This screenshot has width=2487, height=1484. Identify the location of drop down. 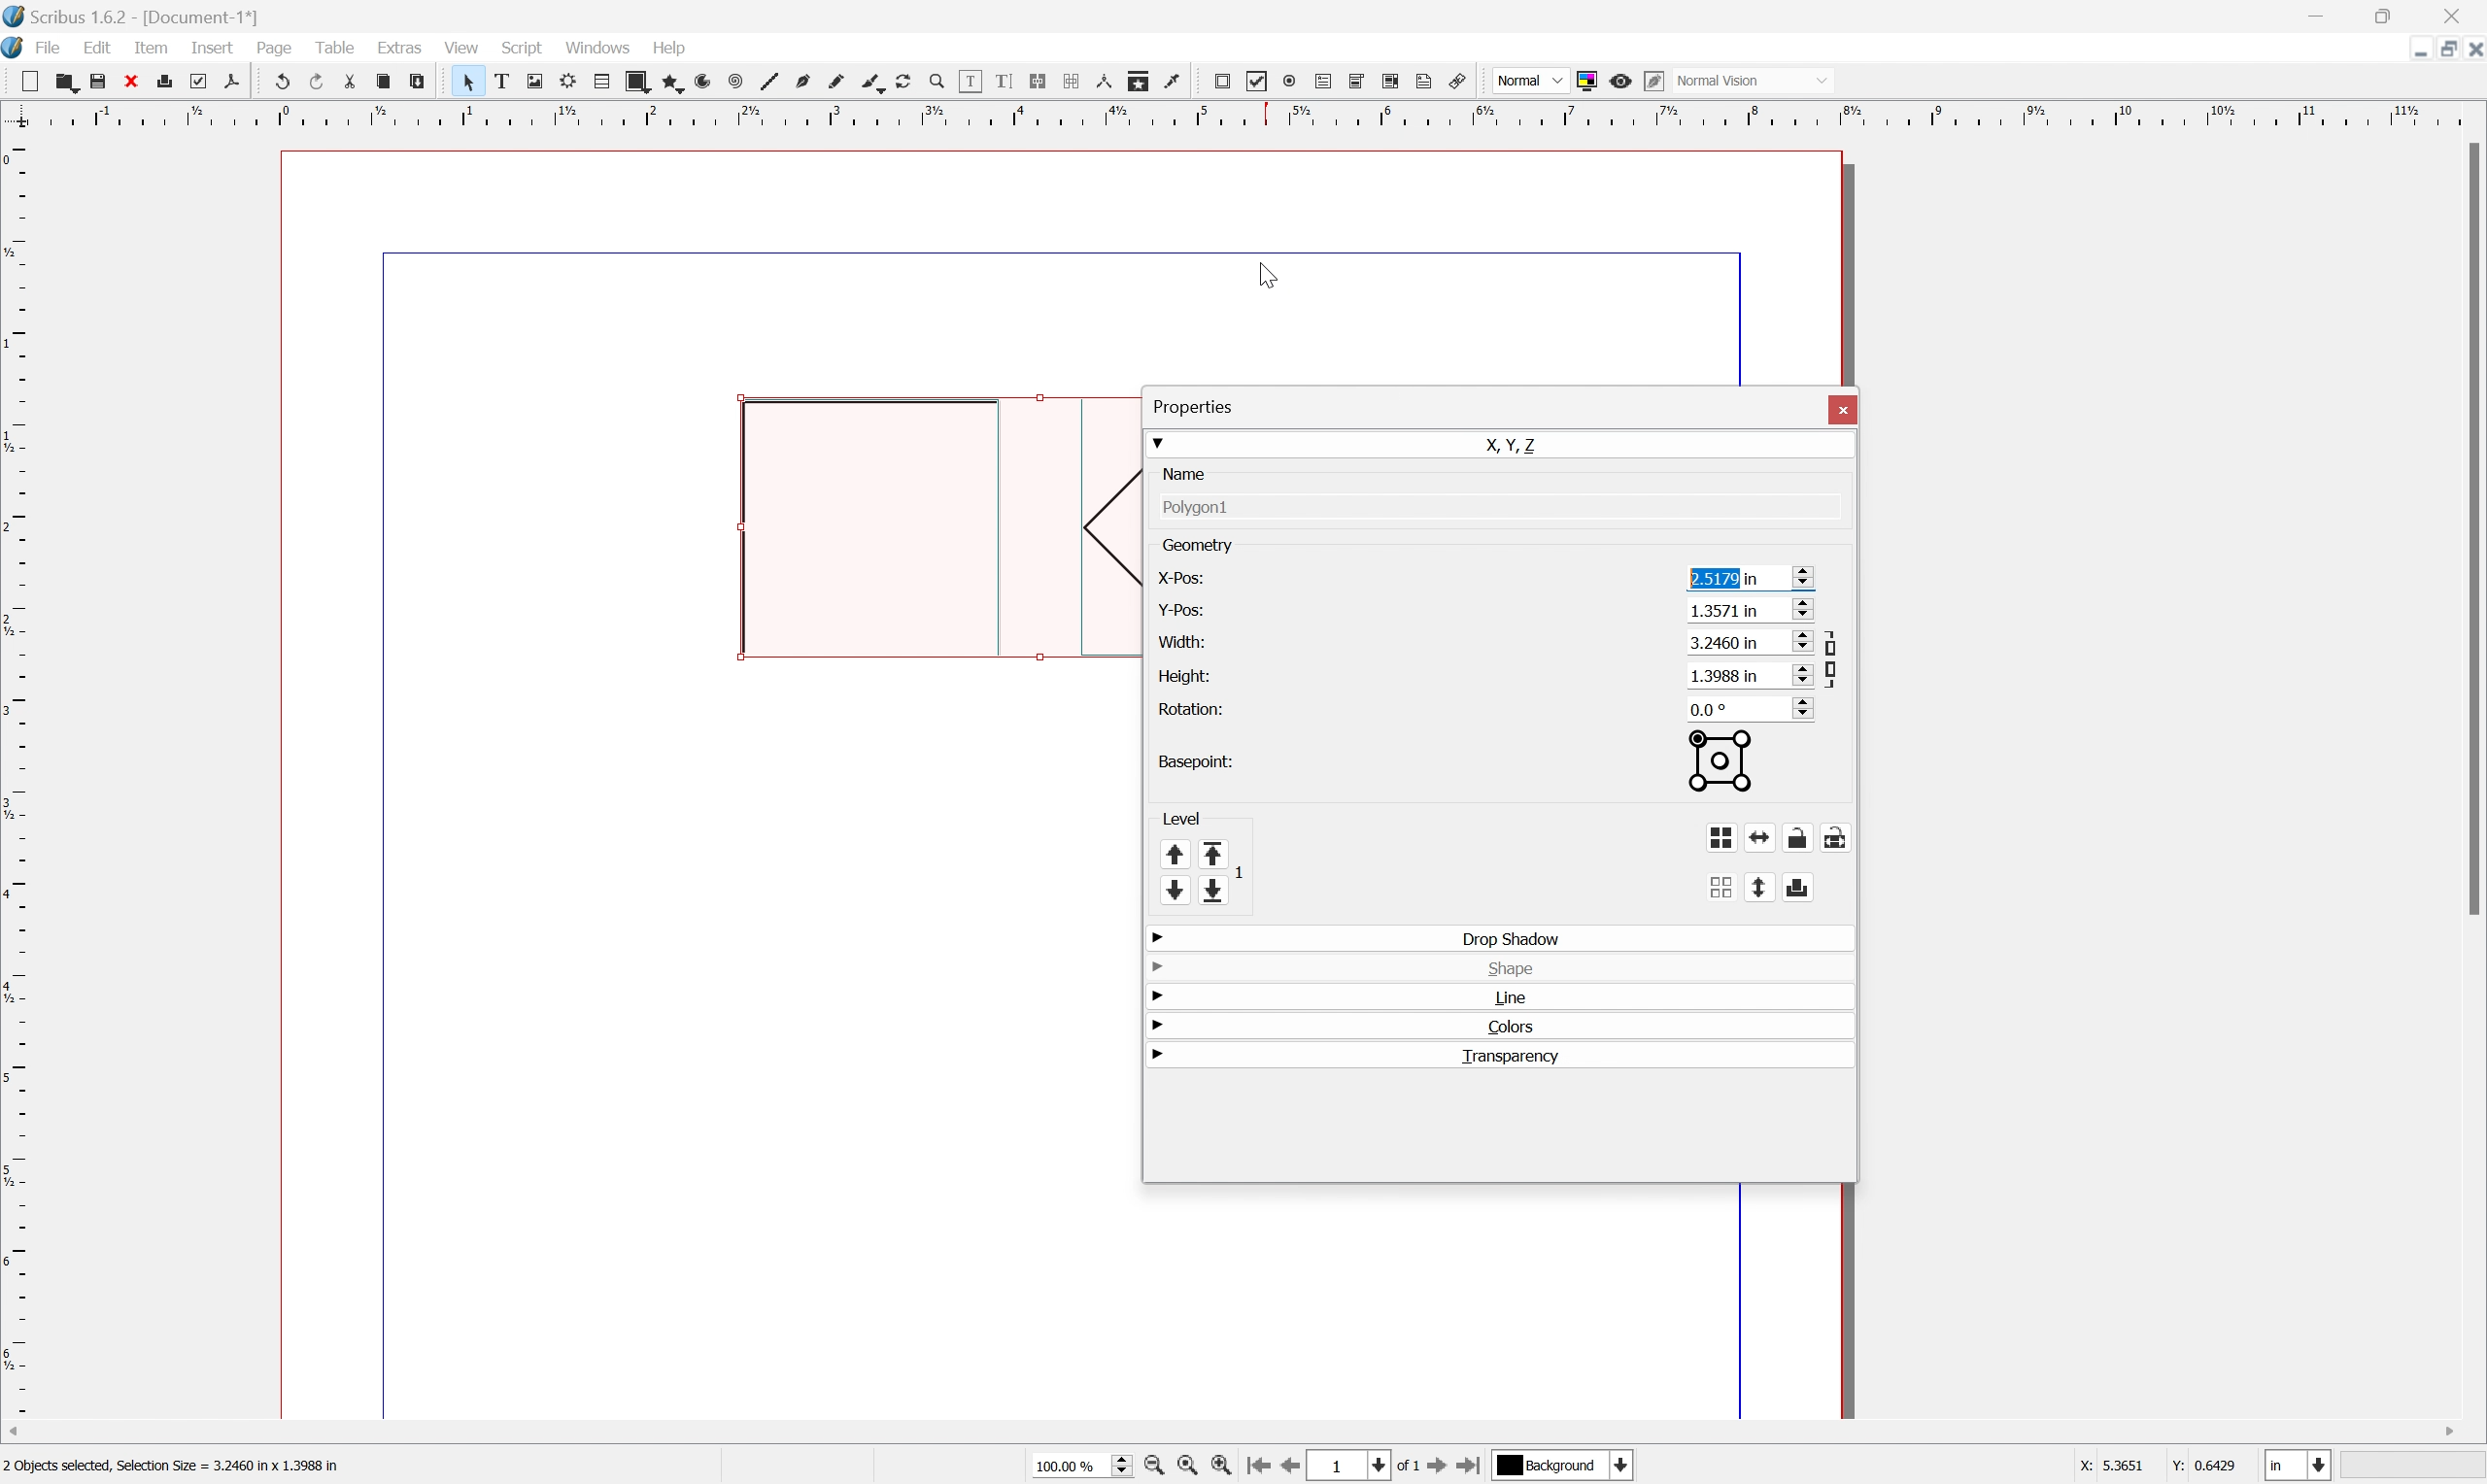
(1158, 962).